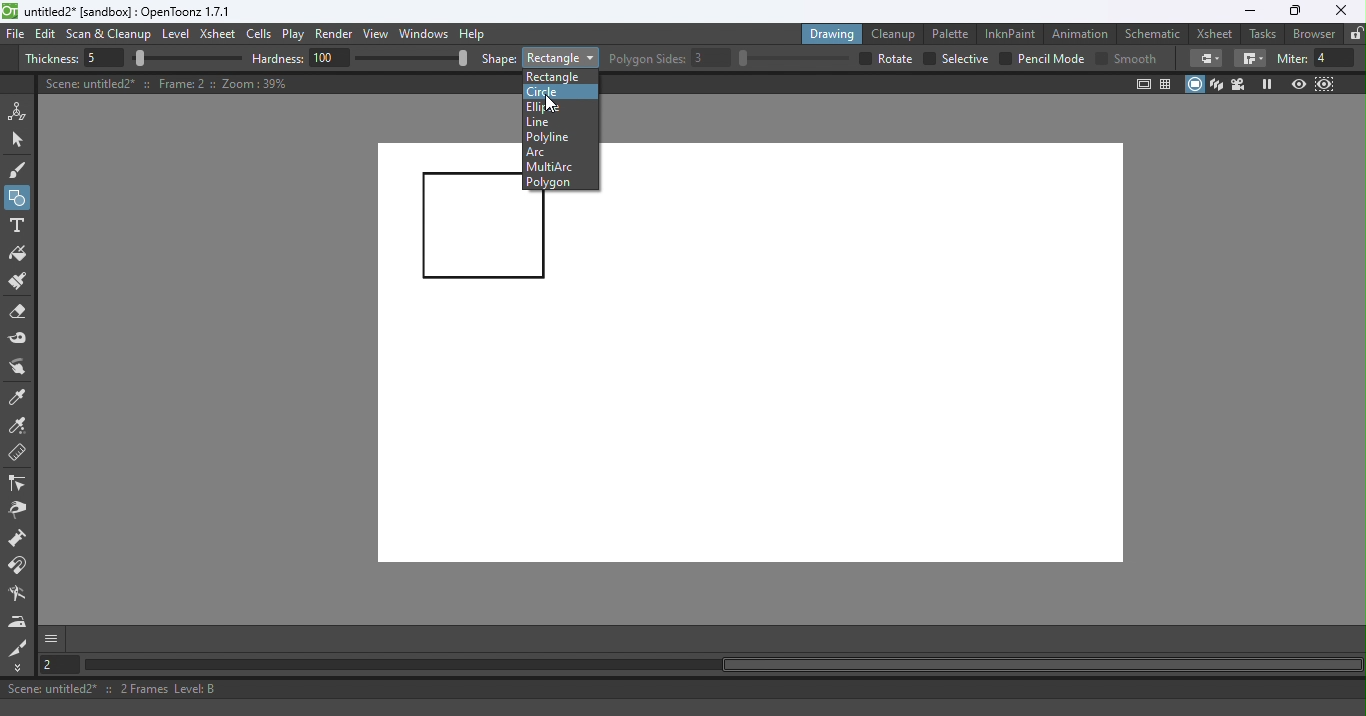 Image resolution: width=1366 pixels, height=716 pixels. What do you see at coordinates (379, 36) in the screenshot?
I see `View` at bounding box center [379, 36].